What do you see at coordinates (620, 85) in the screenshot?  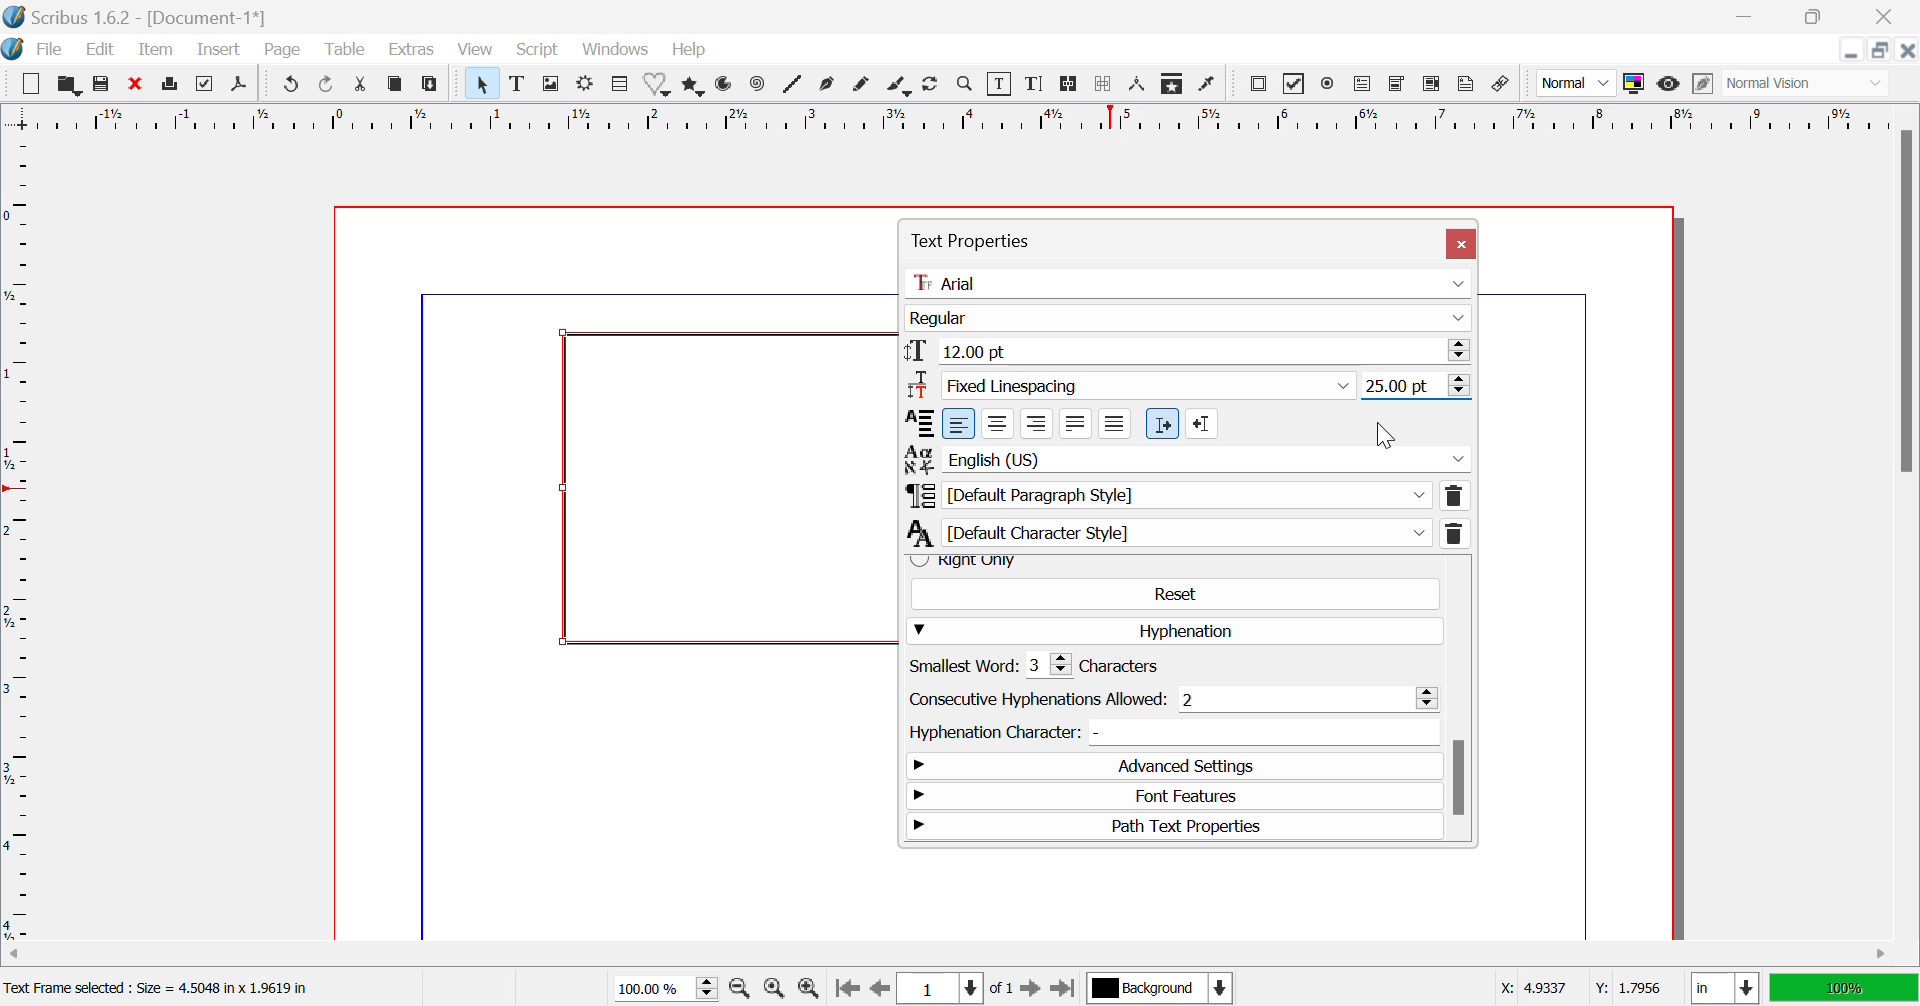 I see `Table` at bounding box center [620, 85].